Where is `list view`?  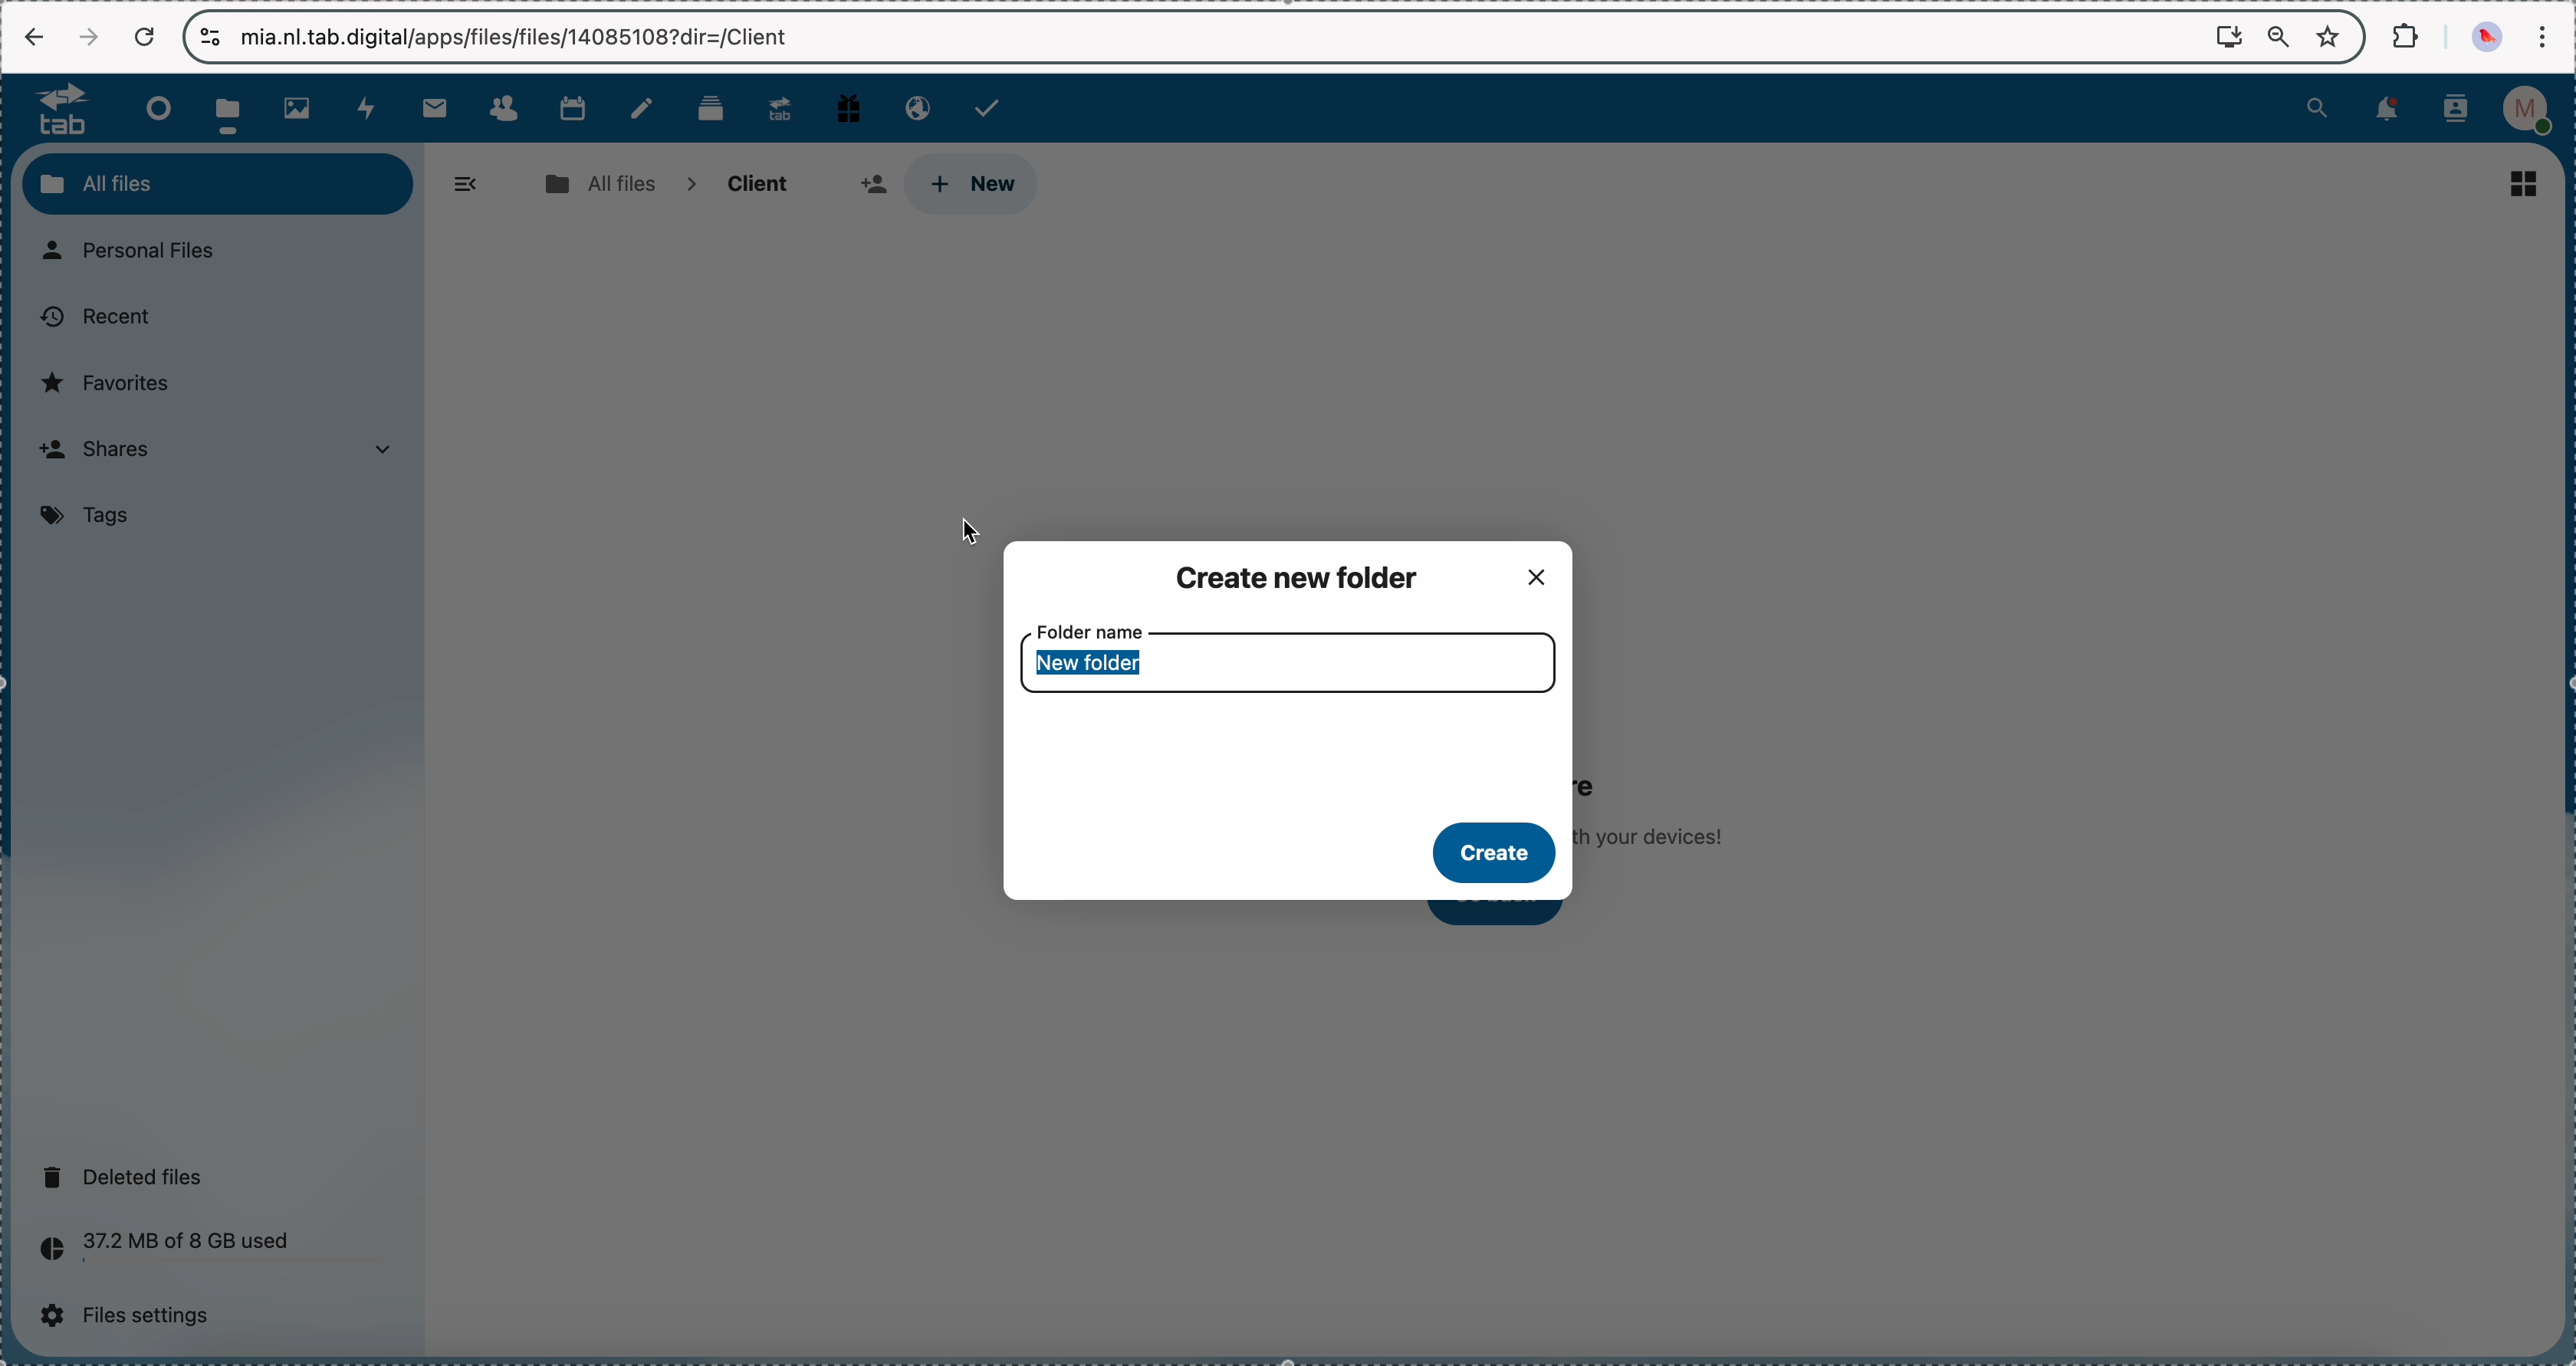 list view is located at coordinates (2523, 182).